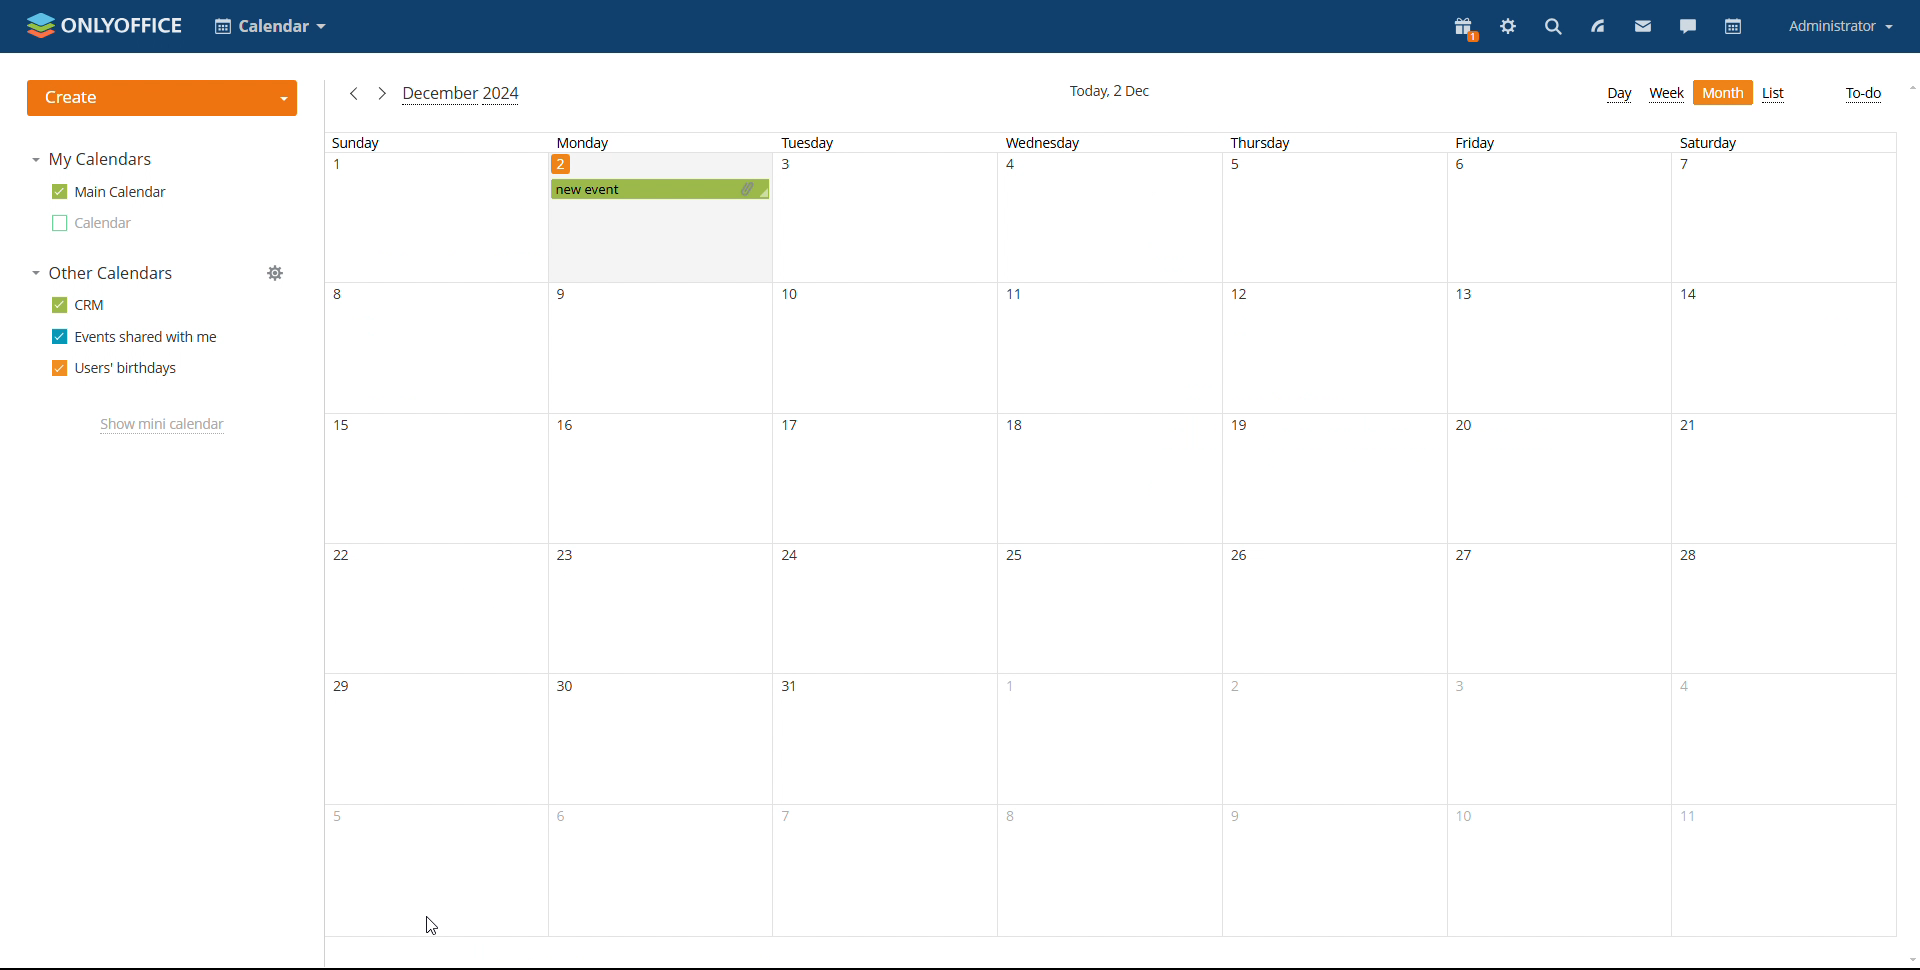  Describe the element at coordinates (1665, 94) in the screenshot. I see `week view` at that location.